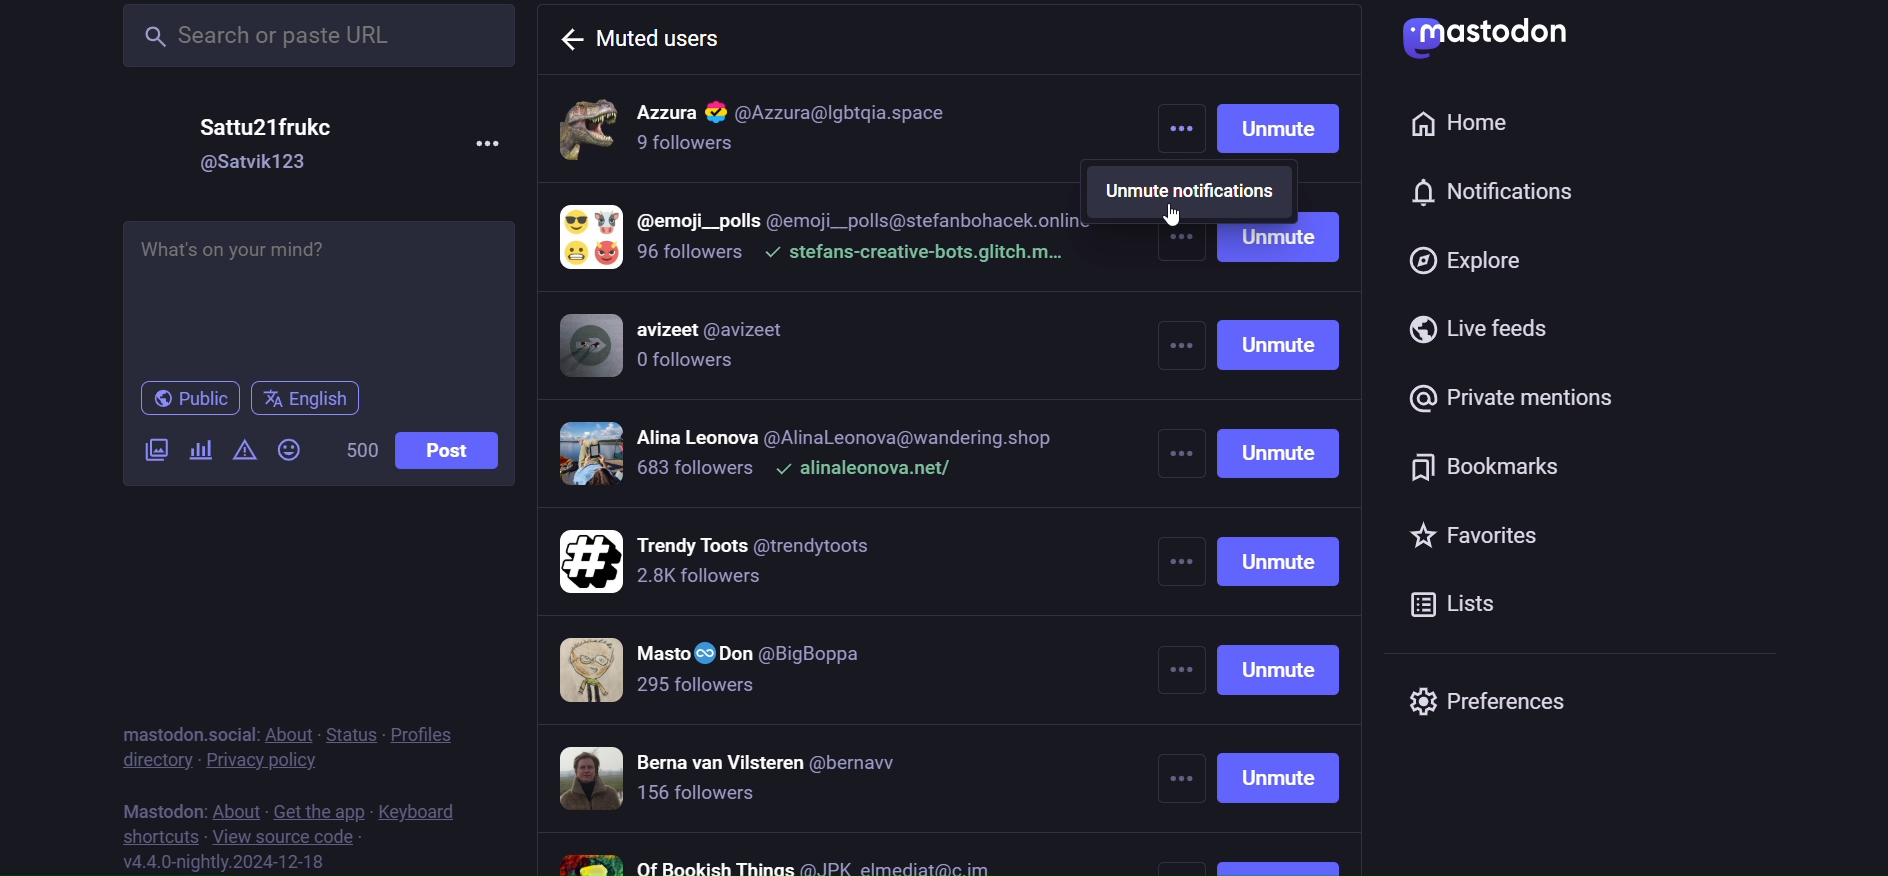  Describe the element at coordinates (269, 125) in the screenshot. I see `name` at that location.